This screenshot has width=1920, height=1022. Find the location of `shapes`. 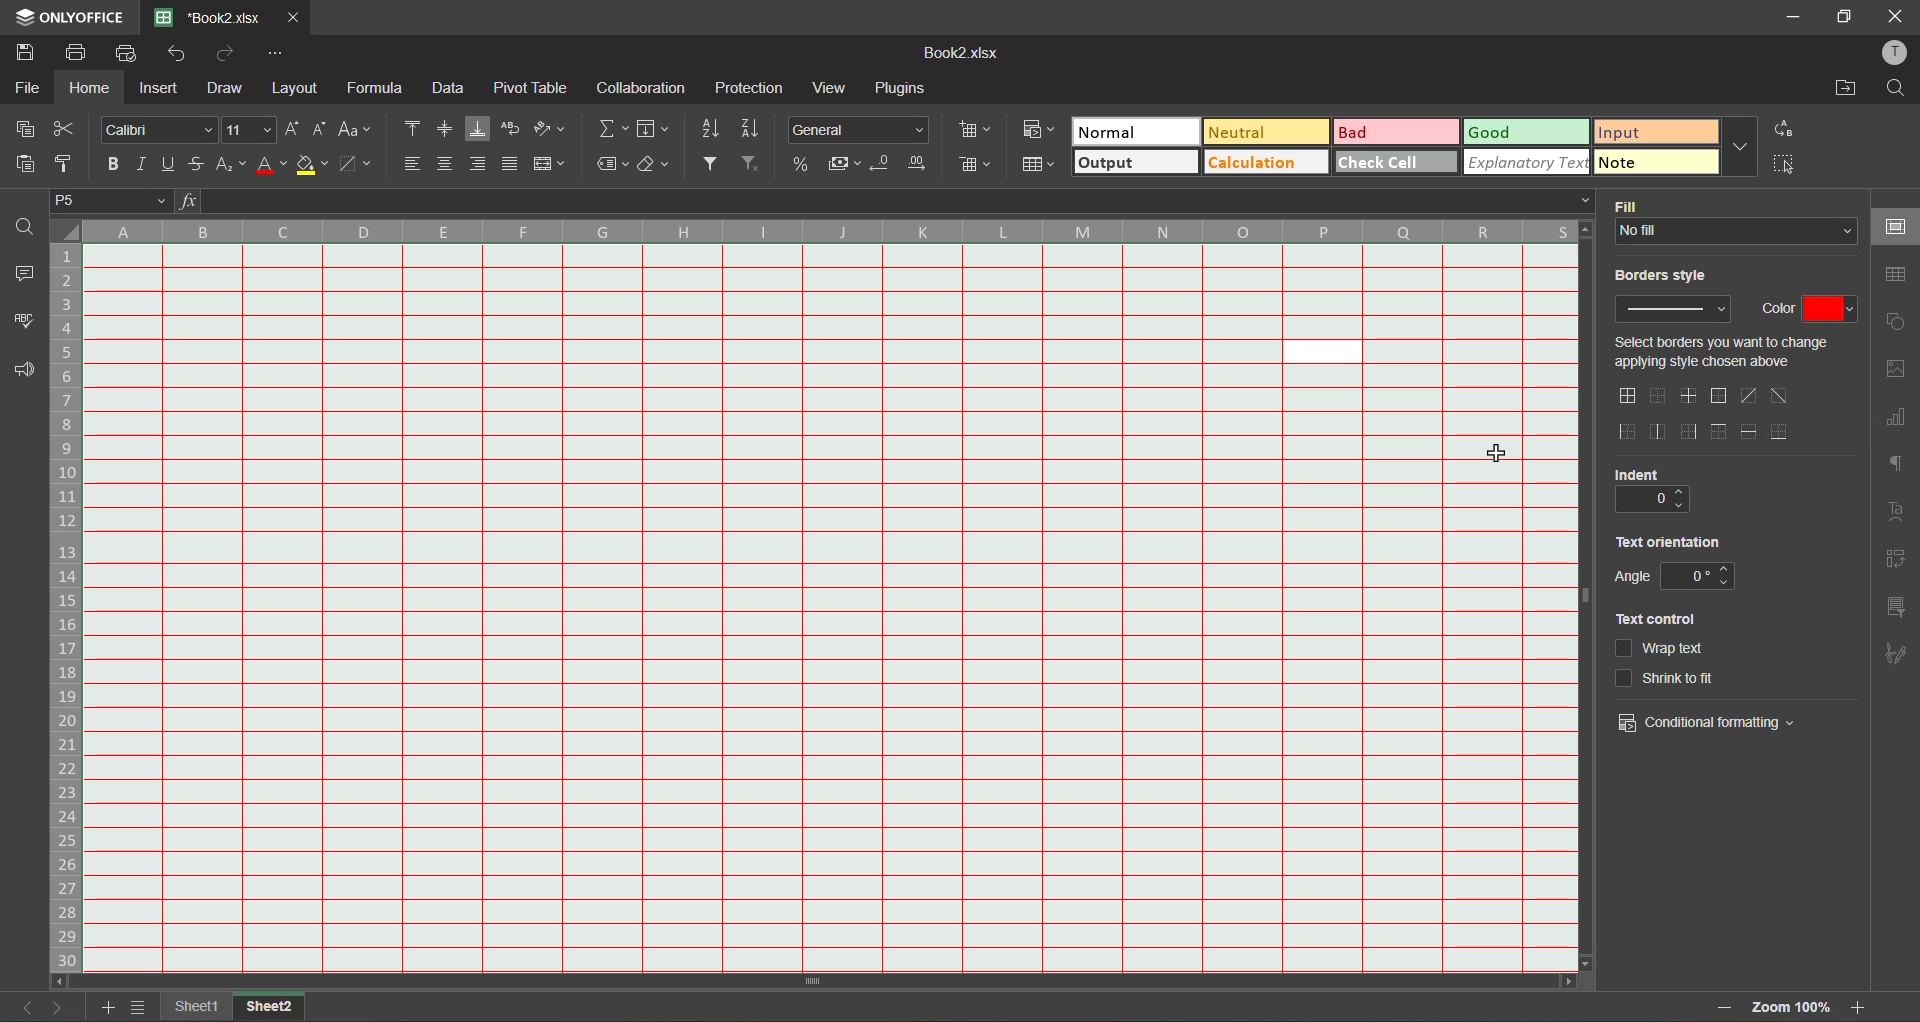

shapes is located at coordinates (1896, 321).